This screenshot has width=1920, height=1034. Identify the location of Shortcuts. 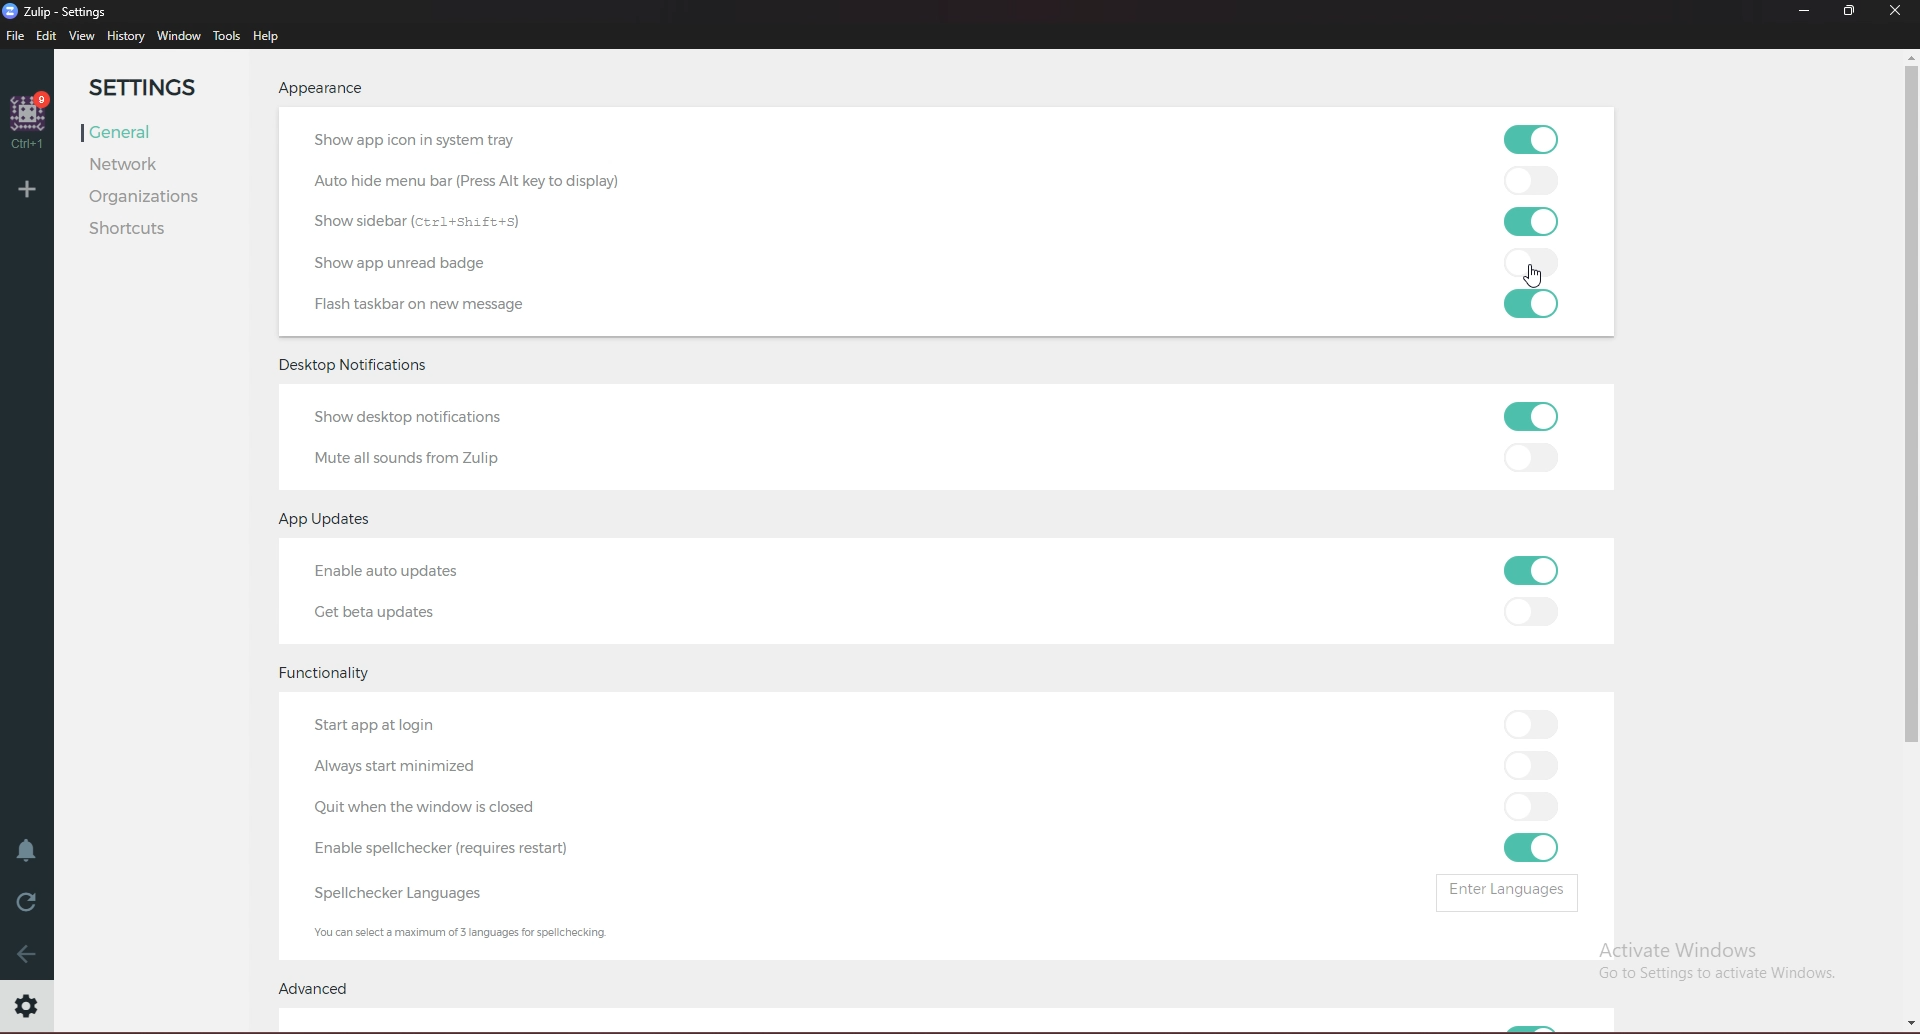
(151, 228).